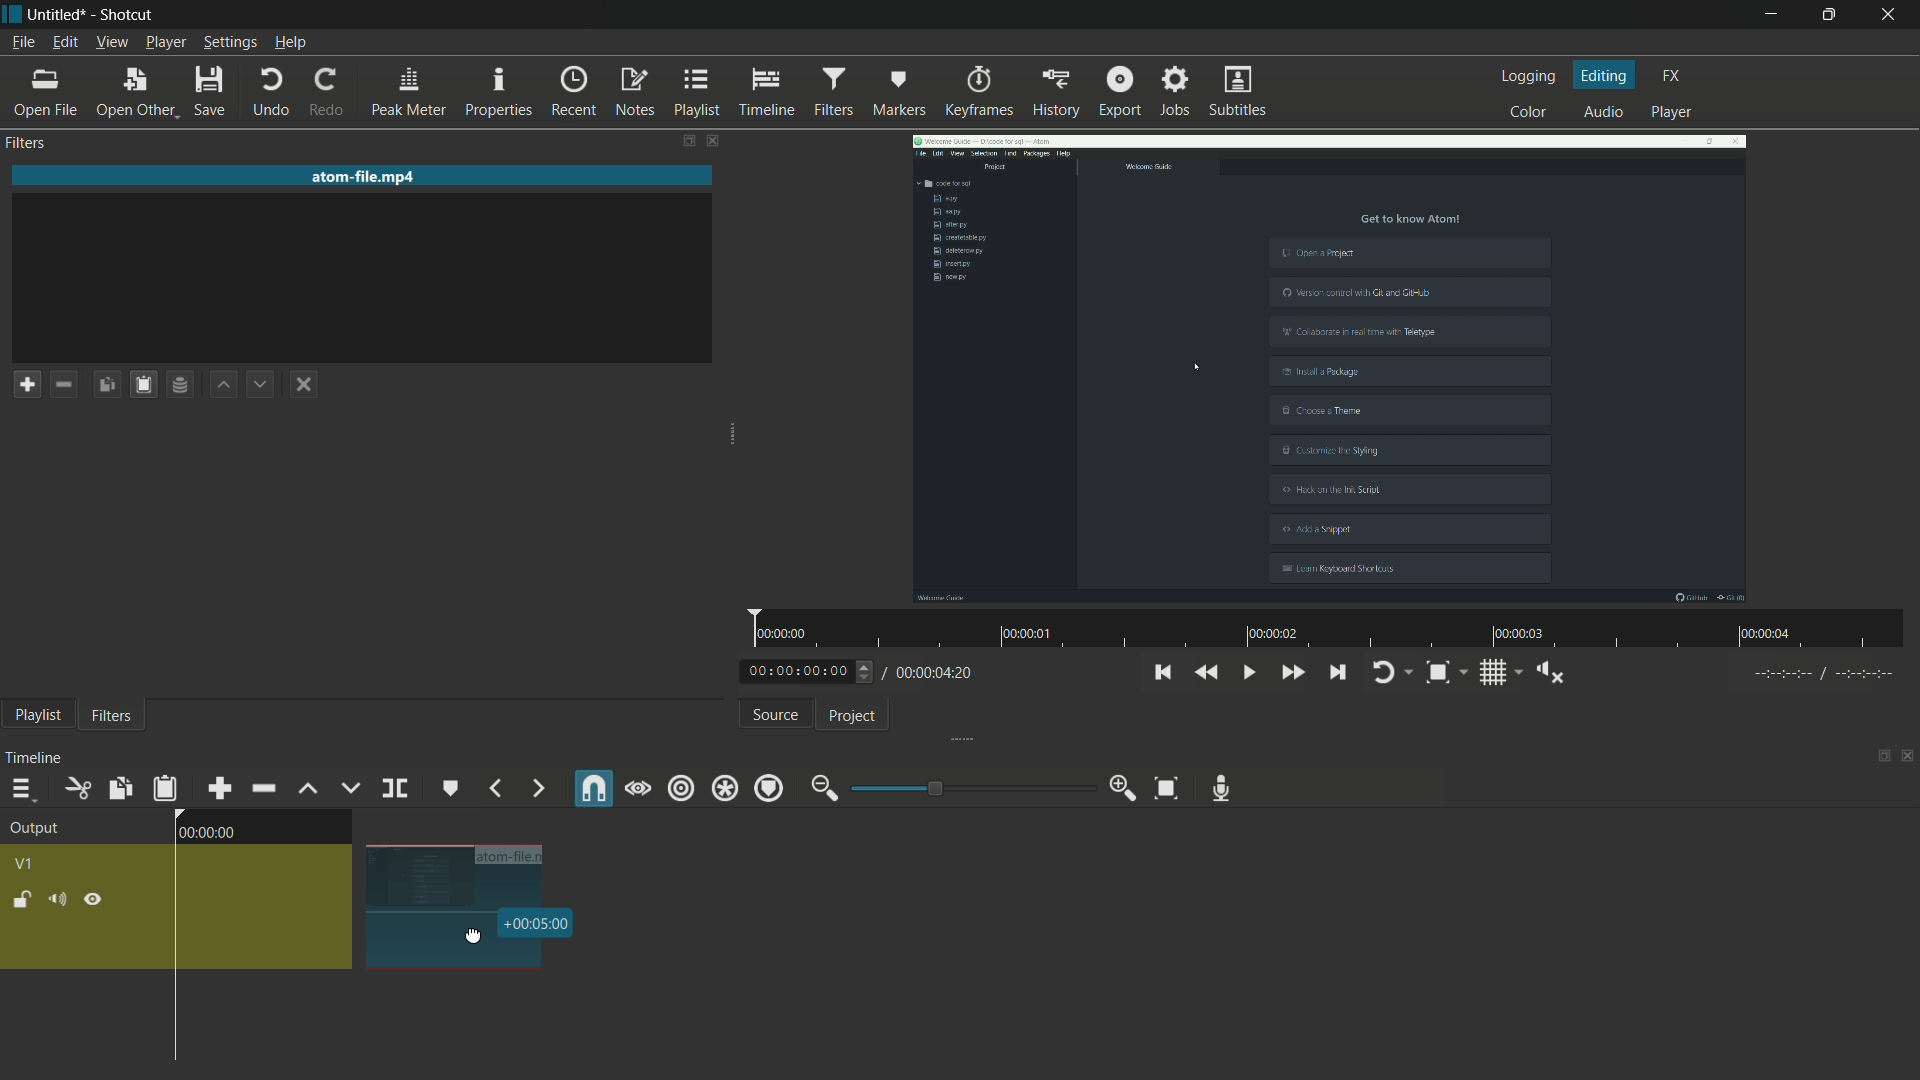 Image resolution: width=1920 pixels, height=1080 pixels. Describe the element at coordinates (1246, 671) in the screenshot. I see `toggle play or pause` at that location.